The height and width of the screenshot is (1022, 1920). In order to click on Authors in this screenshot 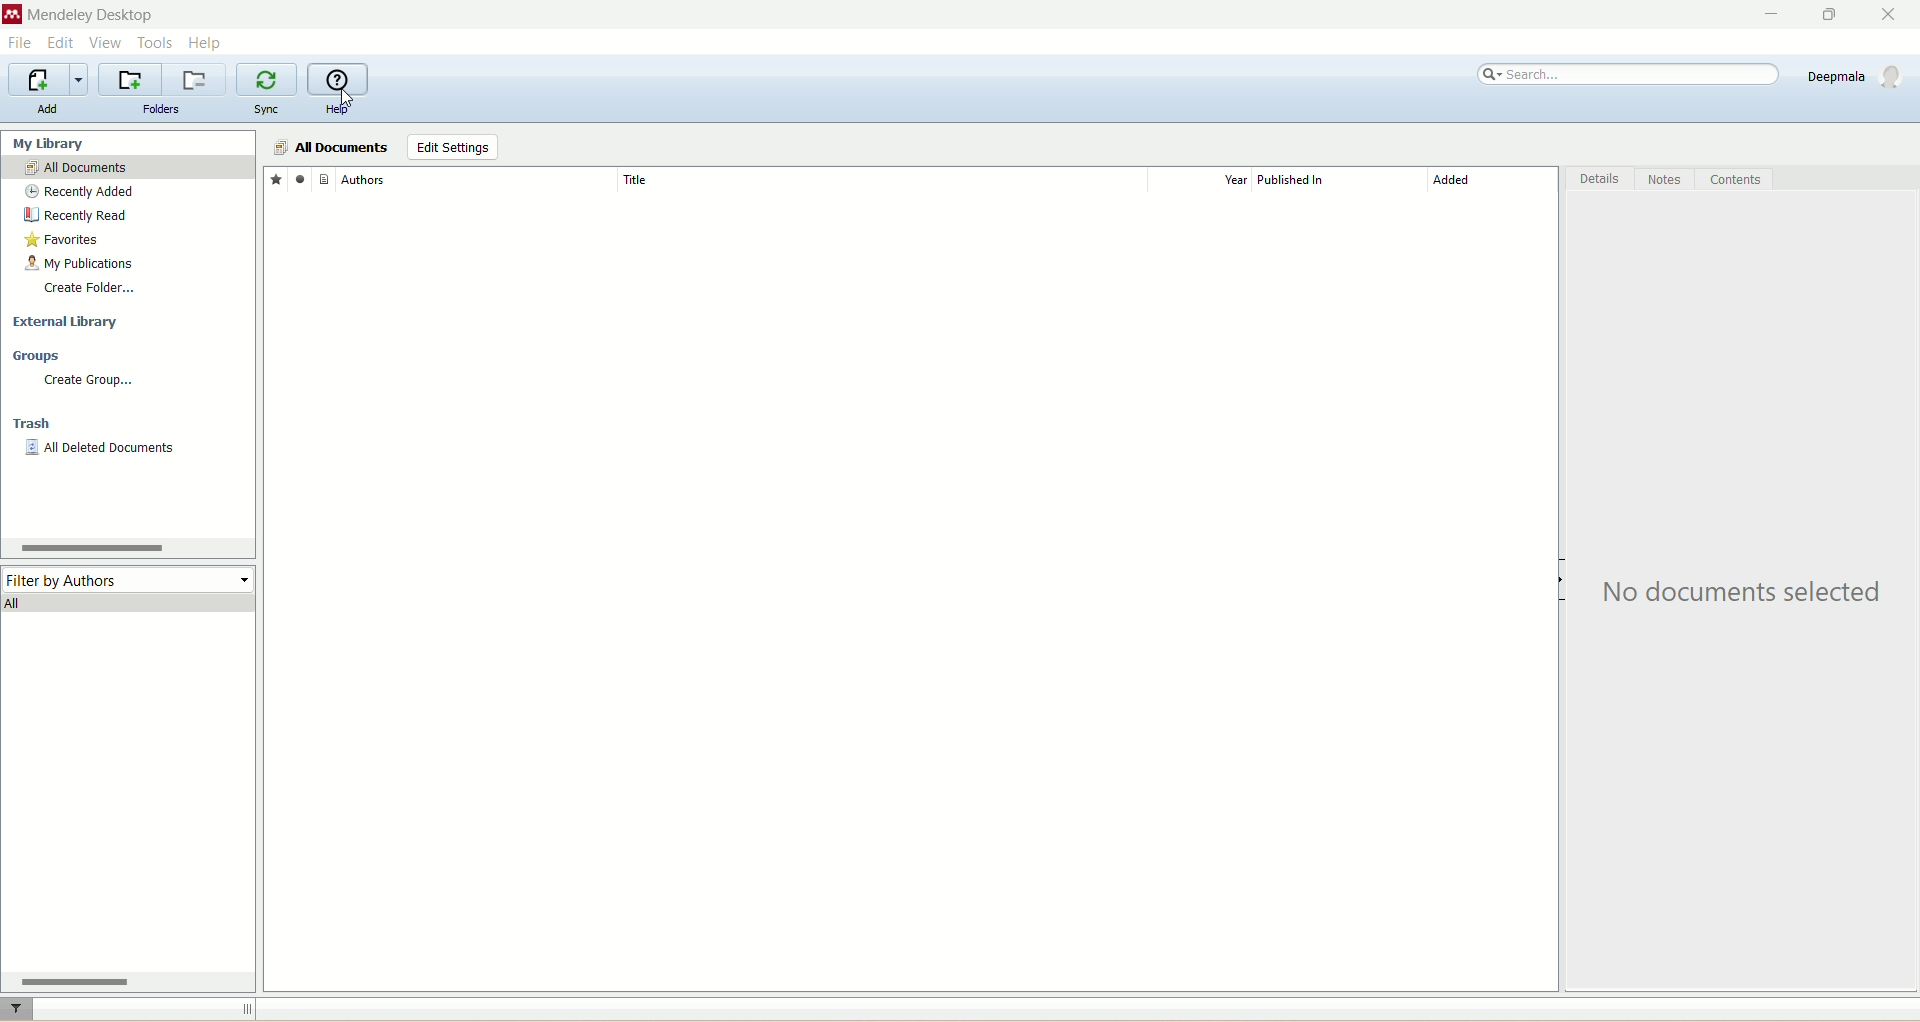, I will do `click(475, 178)`.